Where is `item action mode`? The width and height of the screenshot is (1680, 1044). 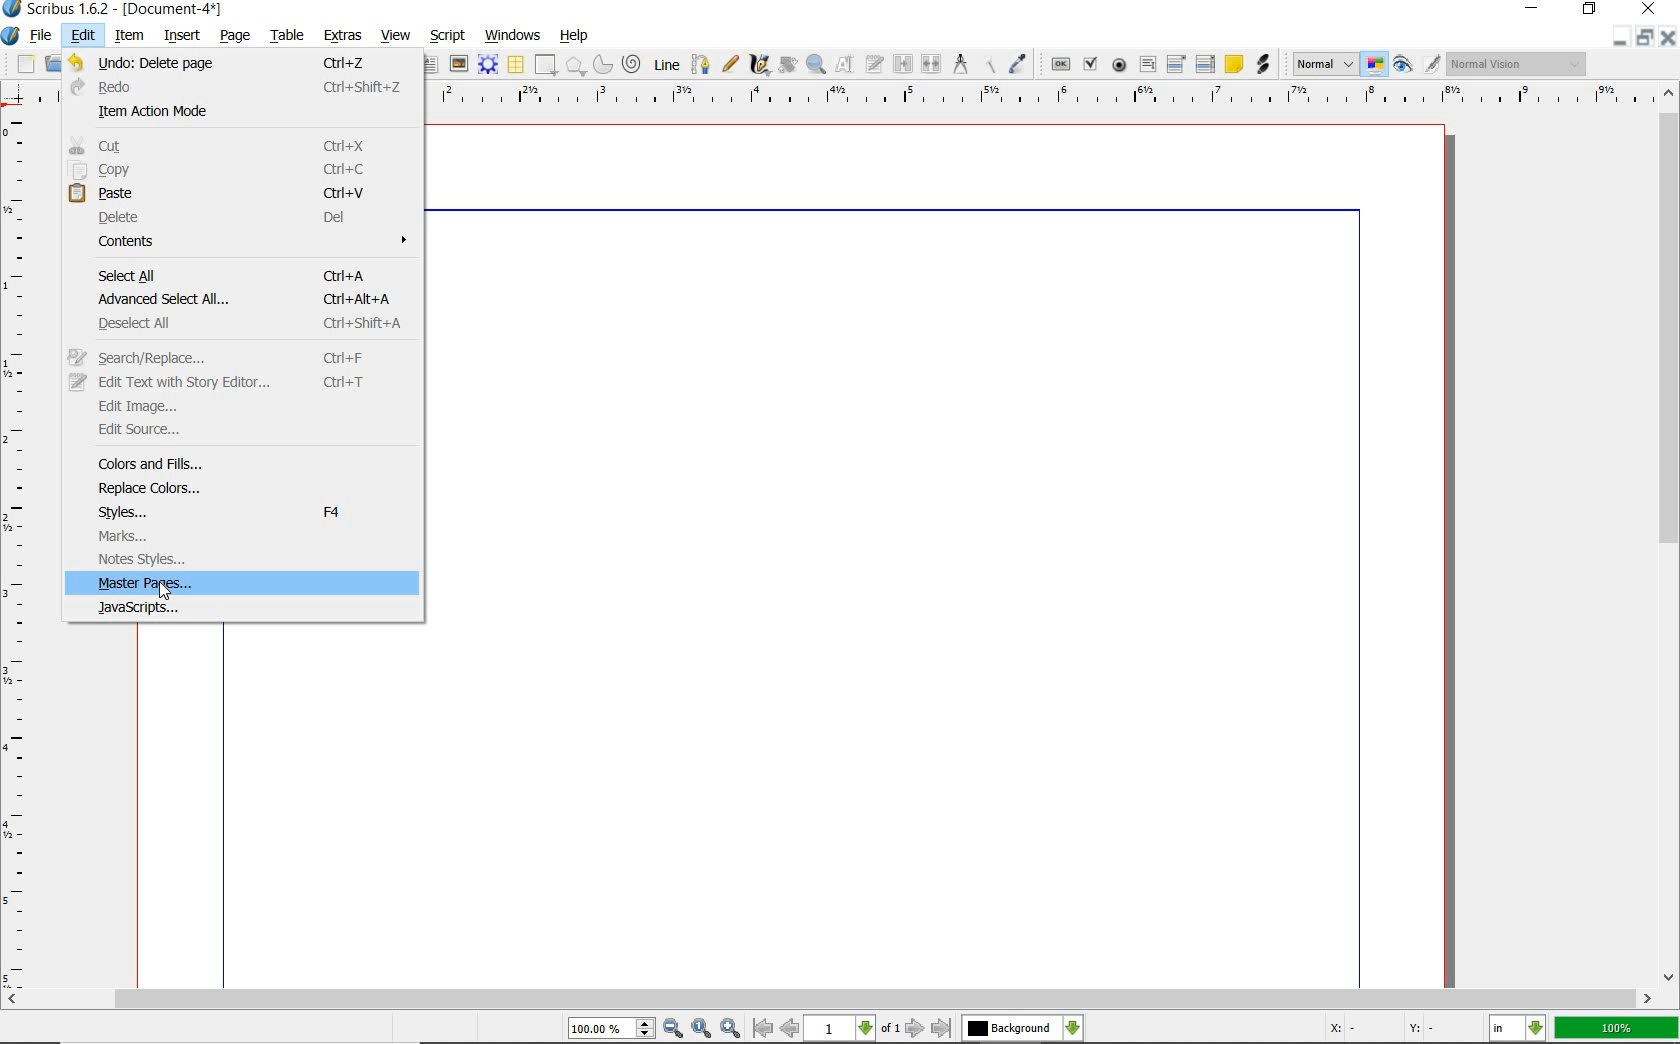 item action mode is located at coordinates (241, 111).